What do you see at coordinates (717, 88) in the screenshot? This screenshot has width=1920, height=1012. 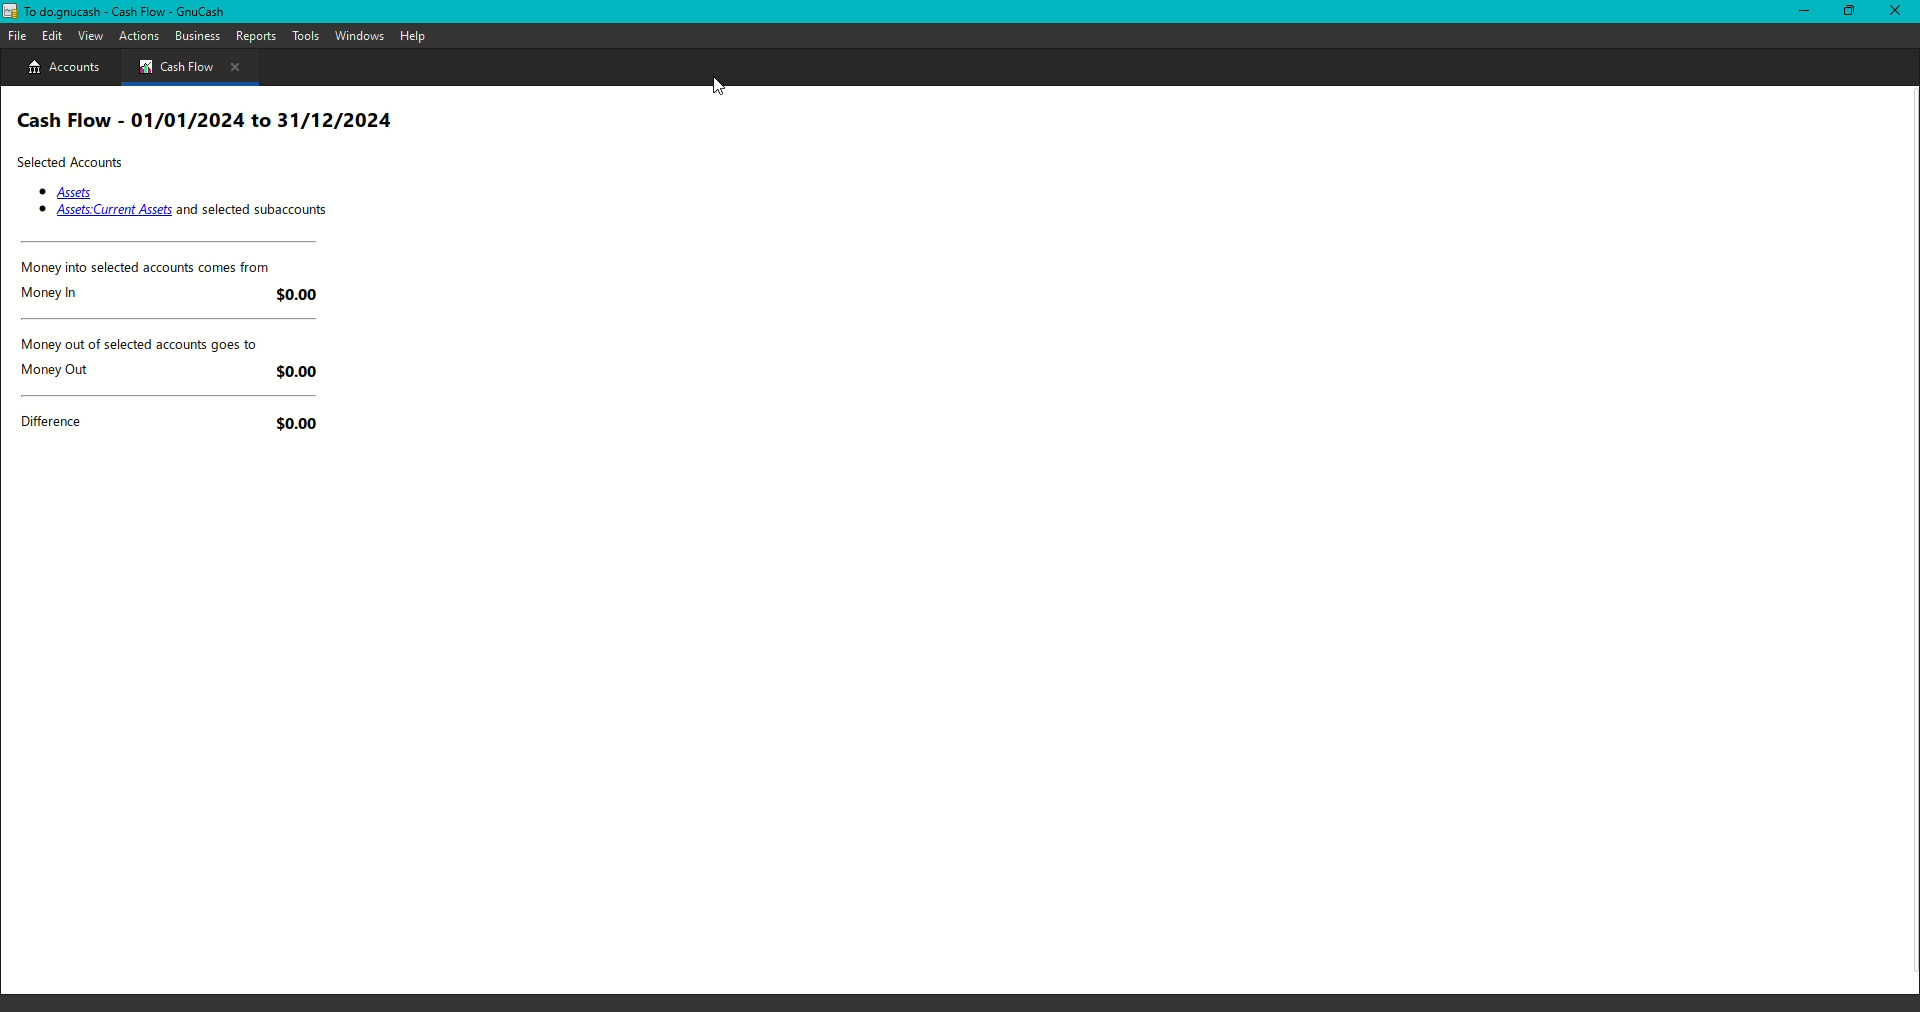 I see `Cursor` at bounding box center [717, 88].